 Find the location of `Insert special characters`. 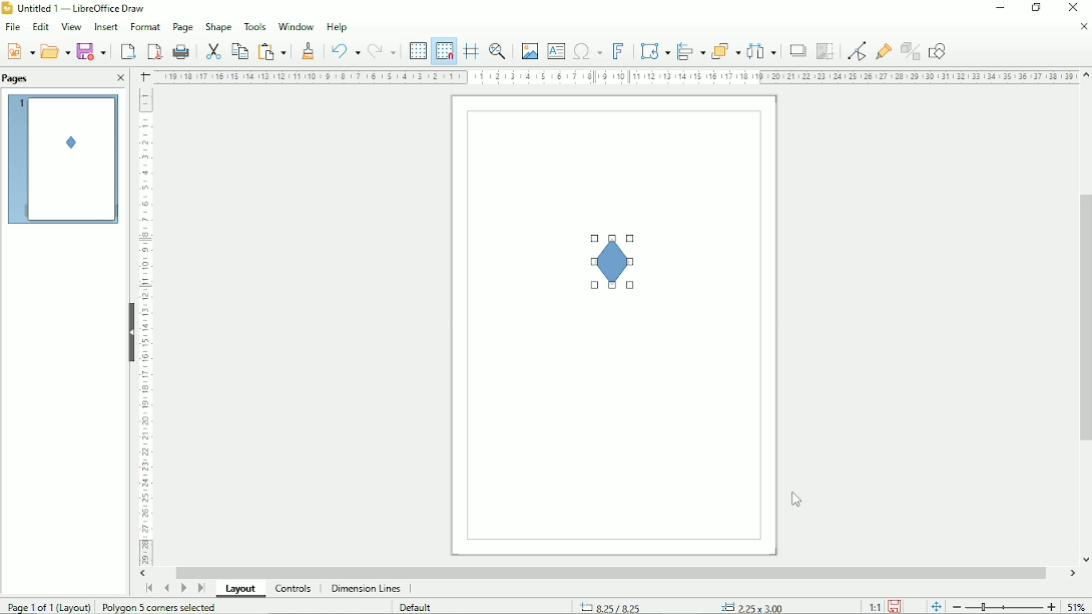

Insert special characters is located at coordinates (587, 49).